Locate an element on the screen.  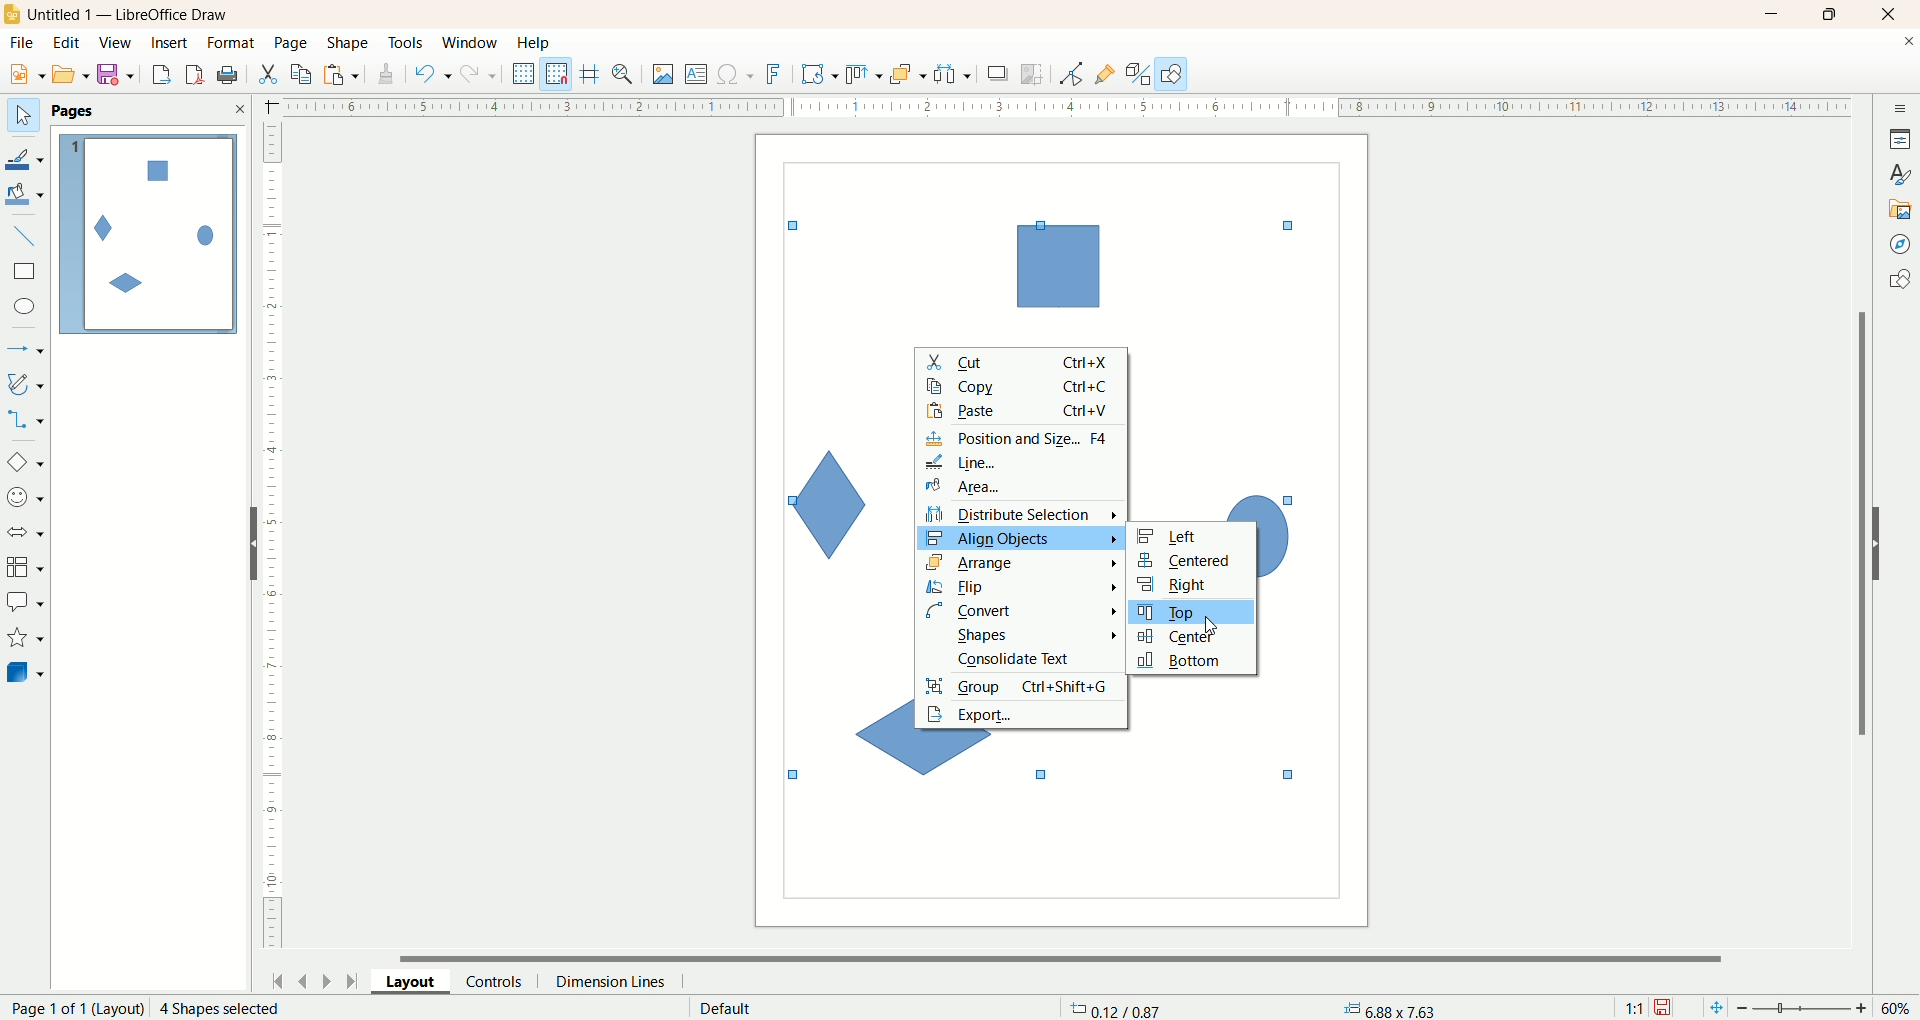
basic shape is located at coordinates (24, 461).